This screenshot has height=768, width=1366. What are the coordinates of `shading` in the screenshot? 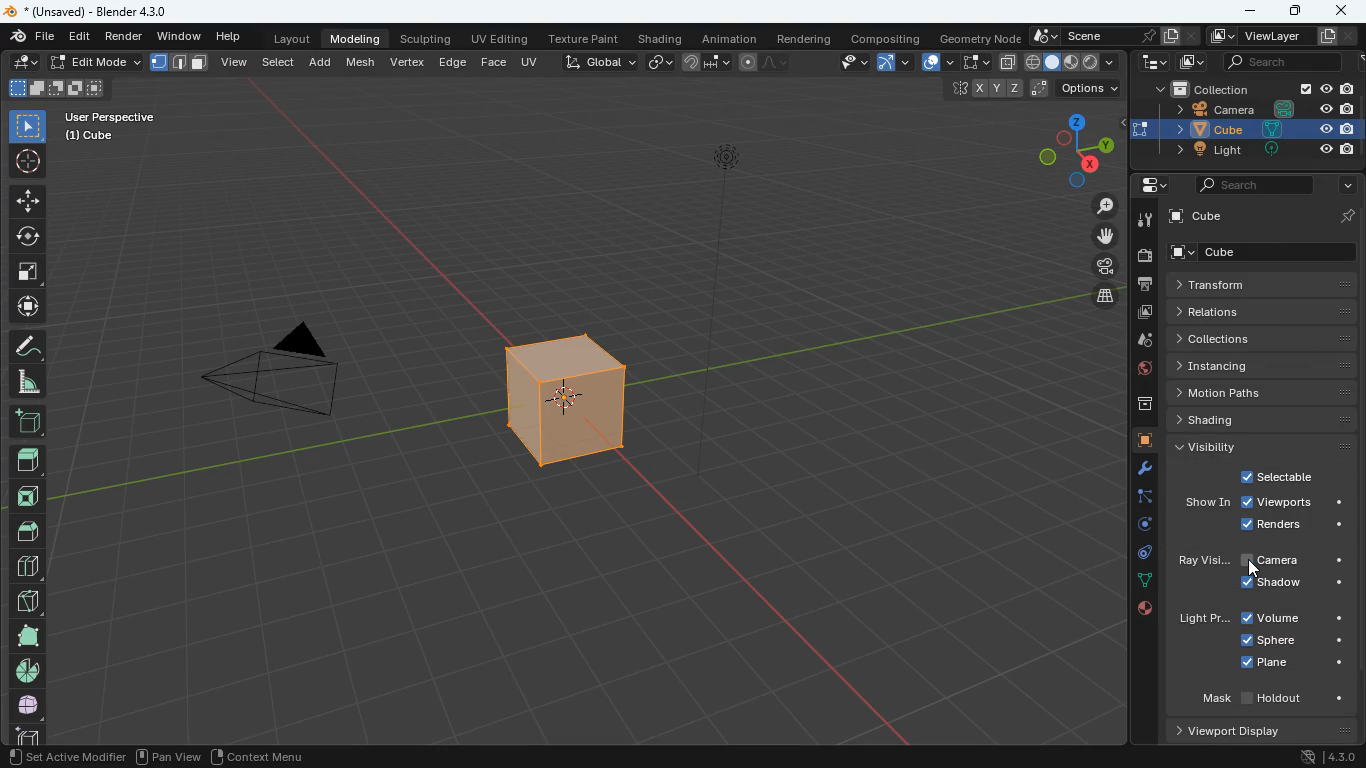 It's located at (660, 39).